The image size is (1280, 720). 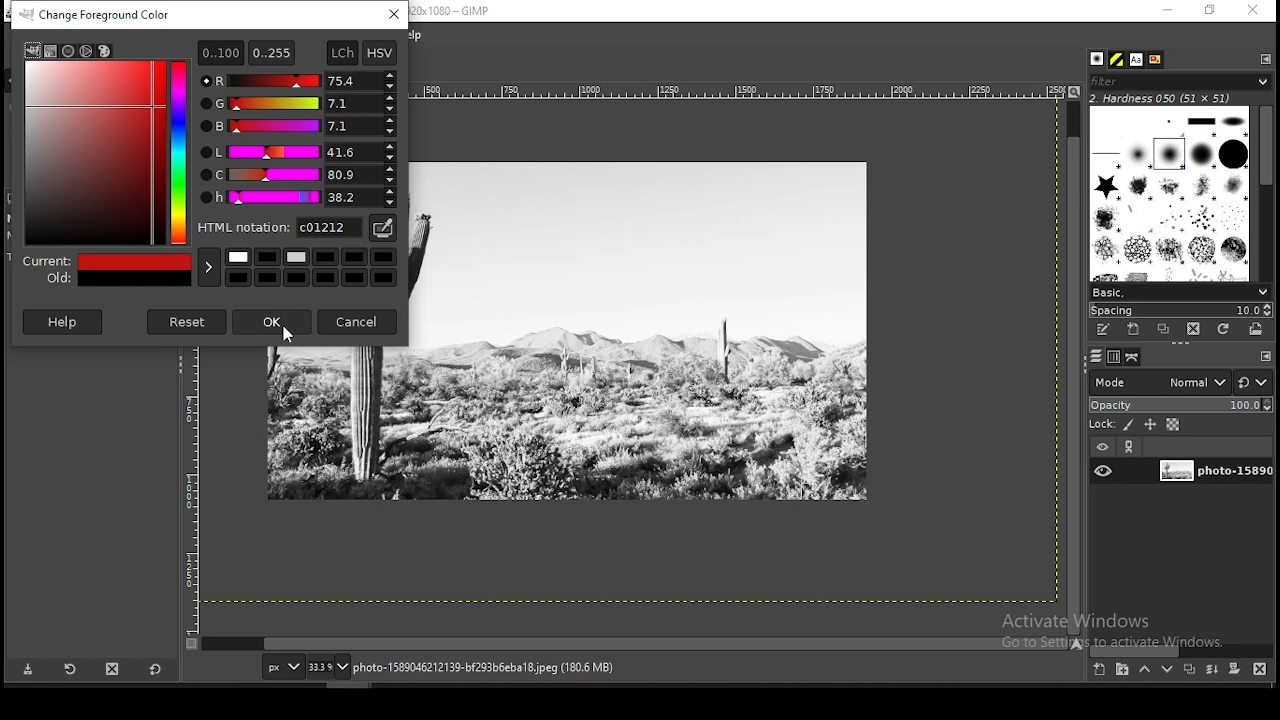 I want to click on new layer group, so click(x=1121, y=670).